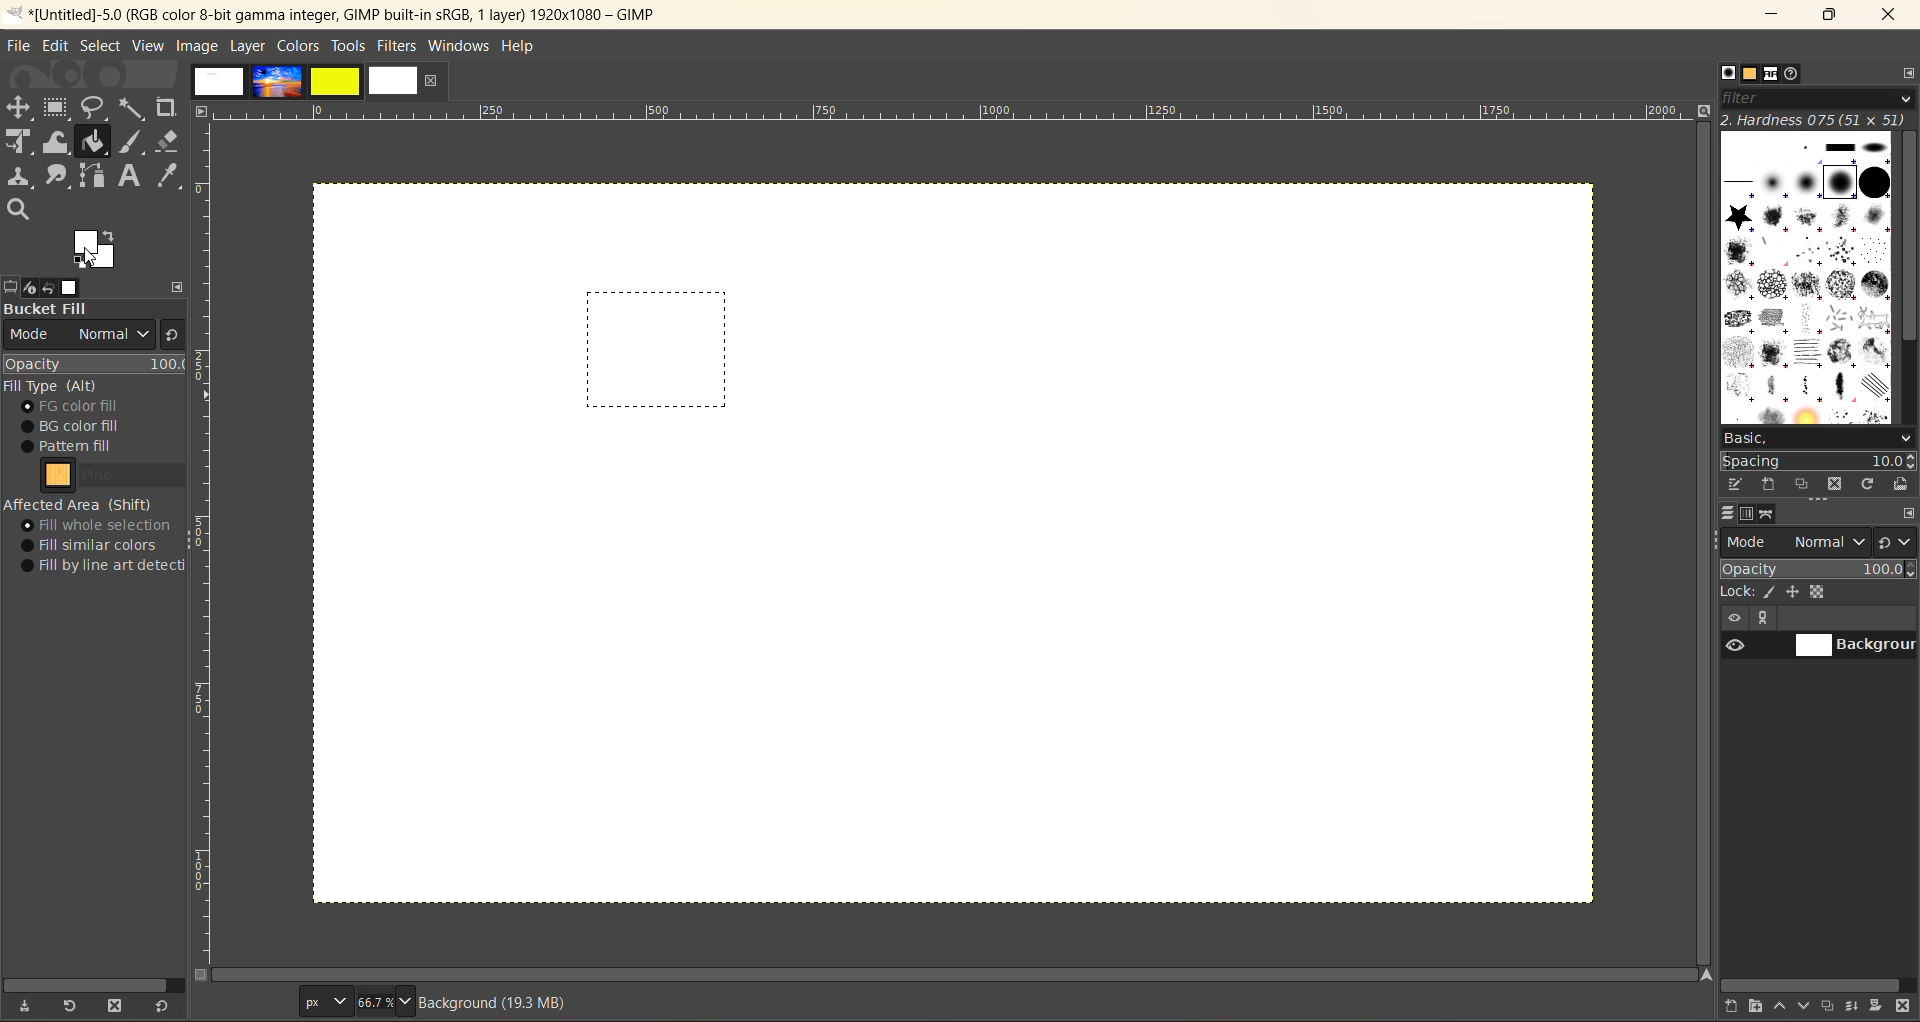  Describe the element at coordinates (1818, 569) in the screenshot. I see `opacity` at that location.